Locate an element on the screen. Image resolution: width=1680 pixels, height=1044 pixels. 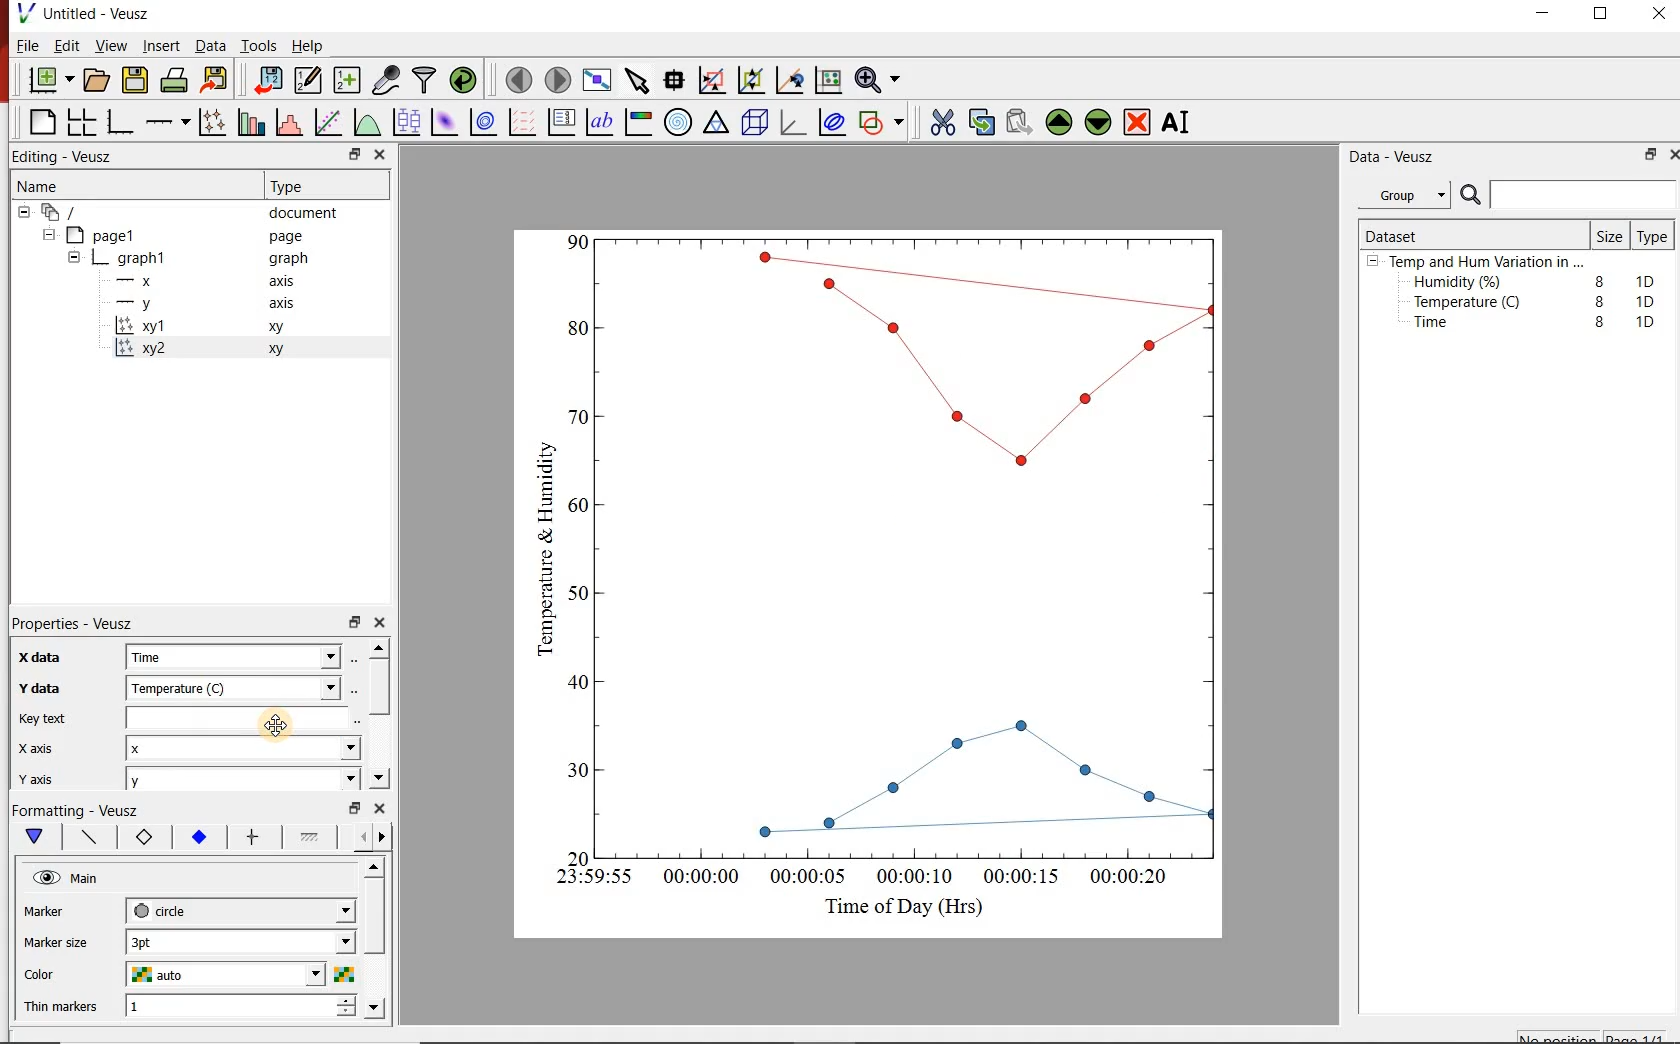
xy1 is located at coordinates (152, 326).